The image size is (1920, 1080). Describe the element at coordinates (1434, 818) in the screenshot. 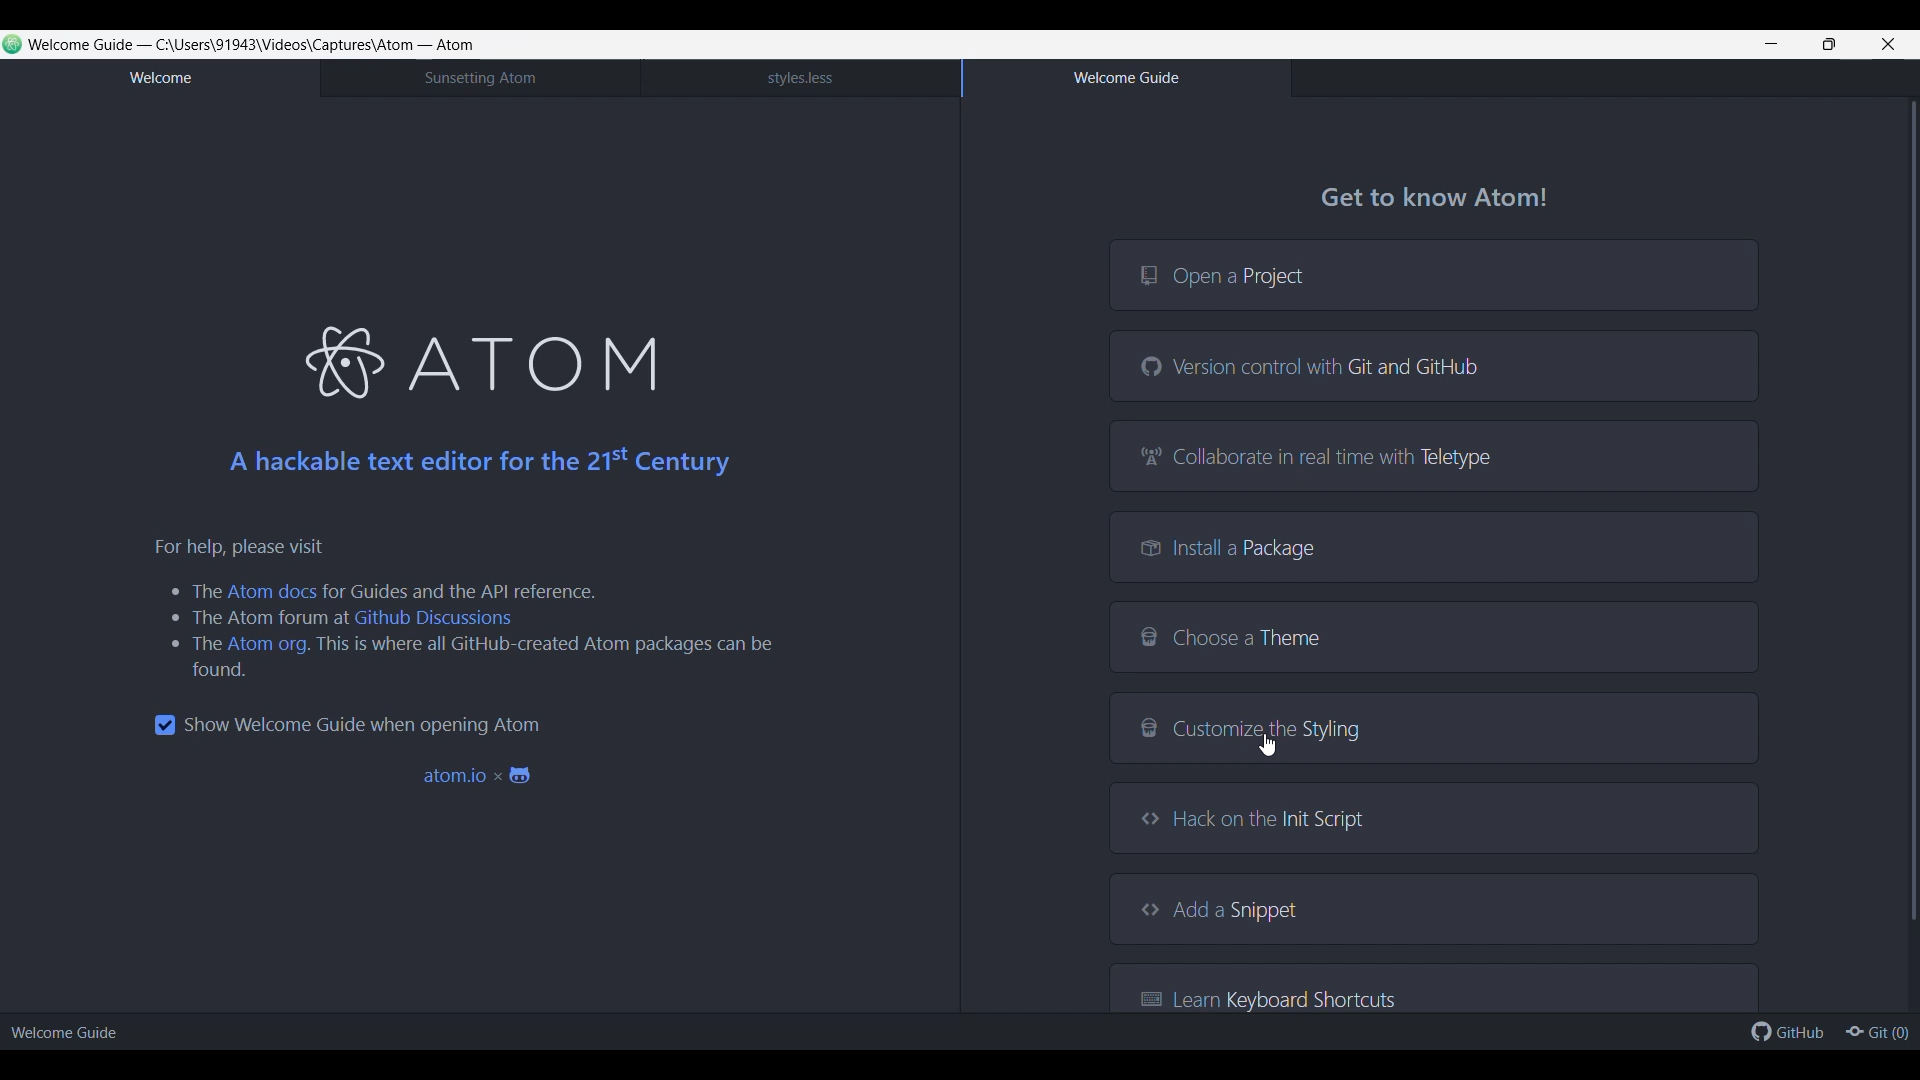

I see `Hack on the Init Script` at that location.